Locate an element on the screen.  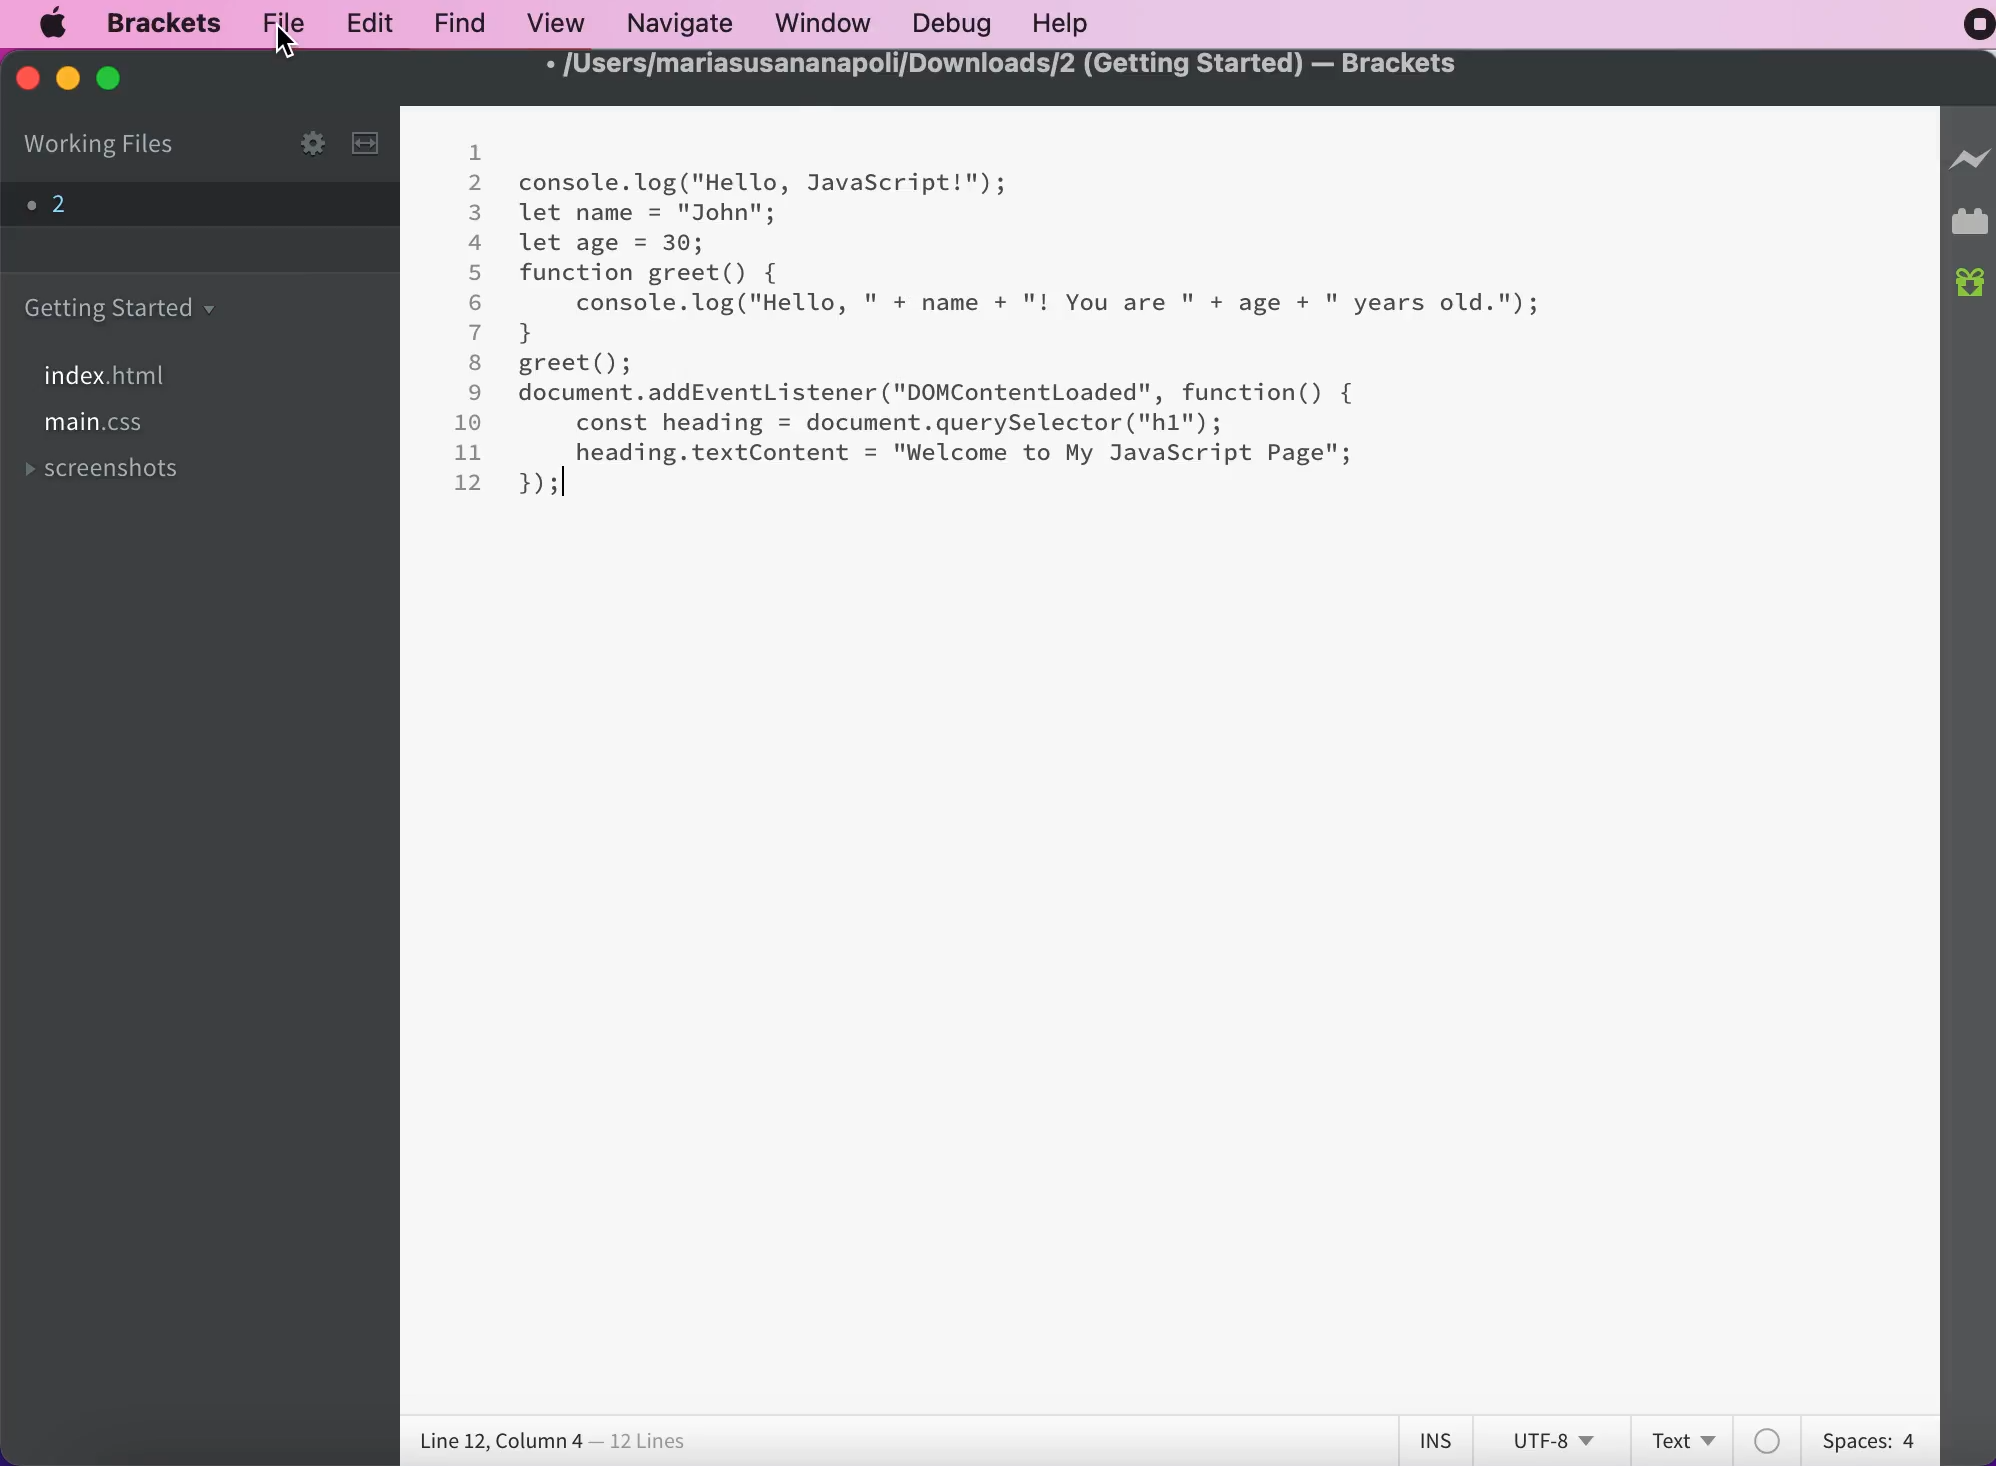
brackets is located at coordinates (155, 23).